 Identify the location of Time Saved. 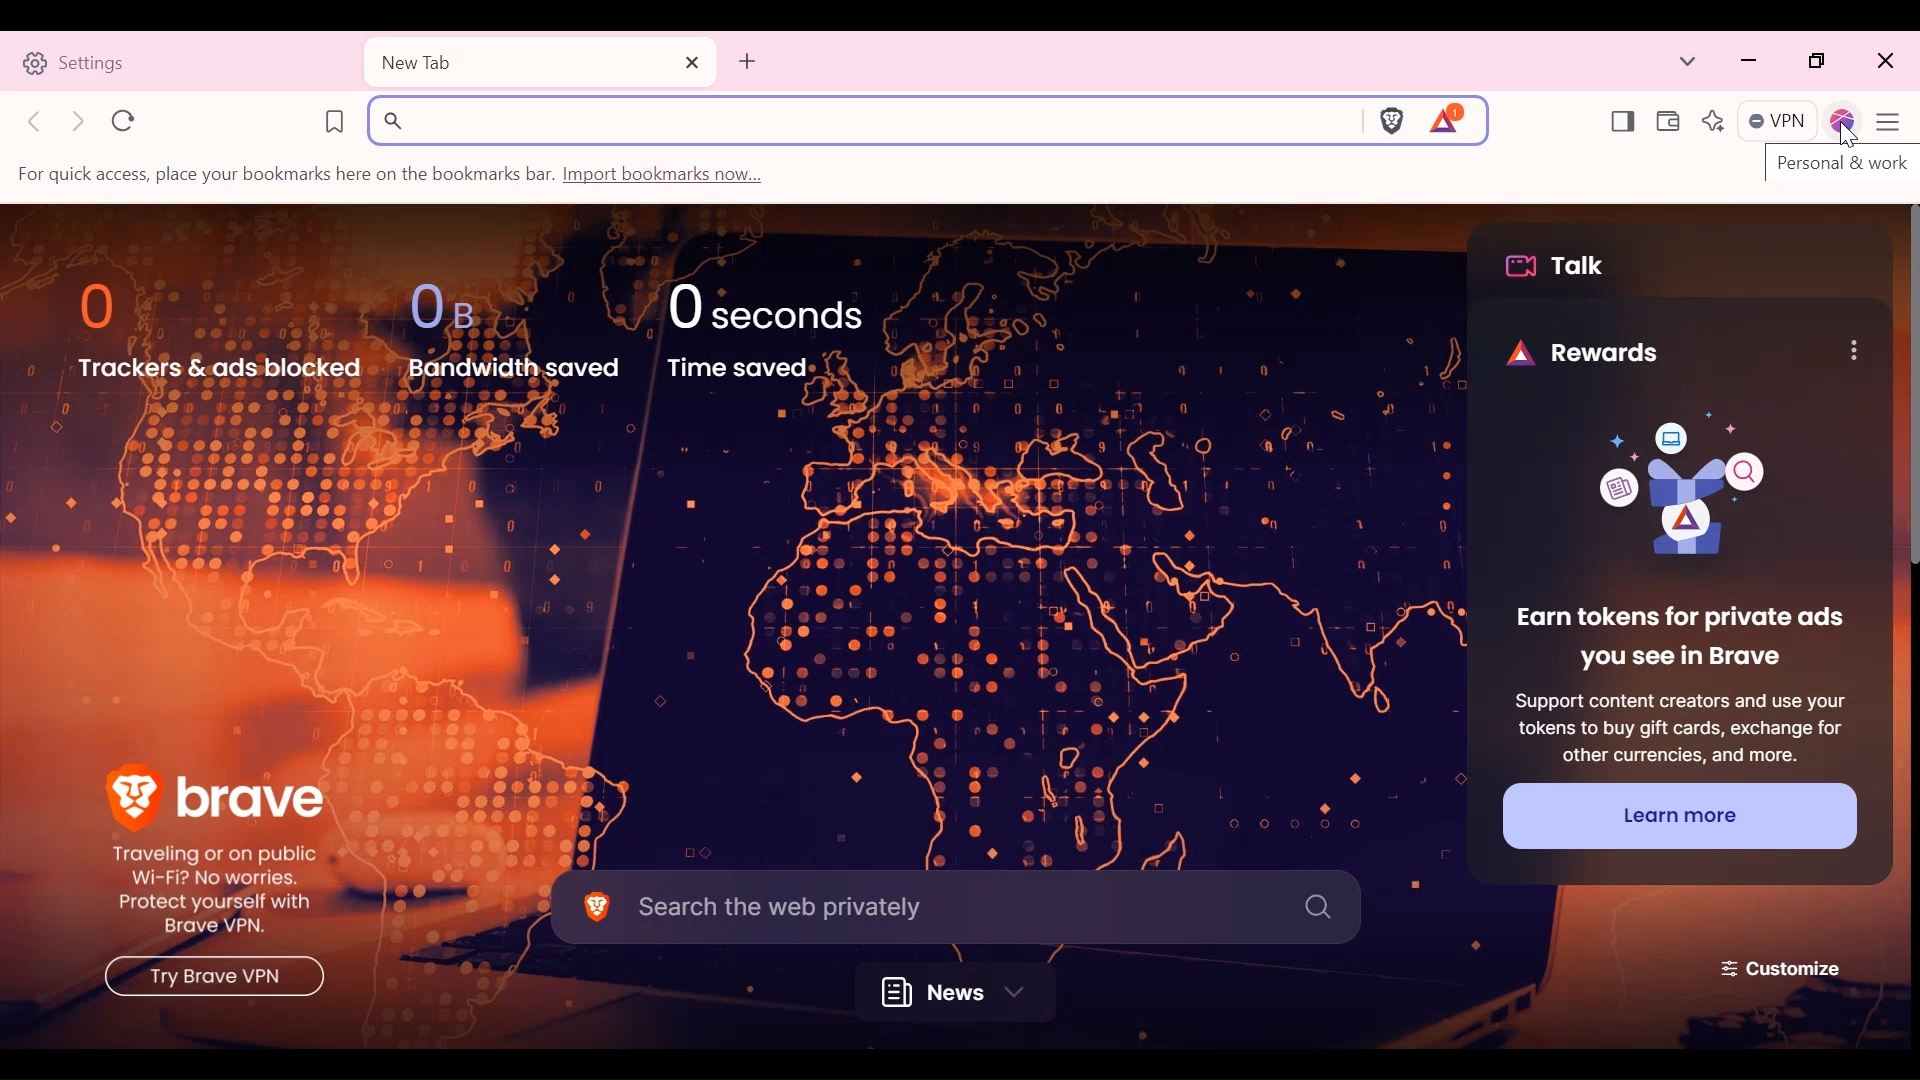
(785, 328).